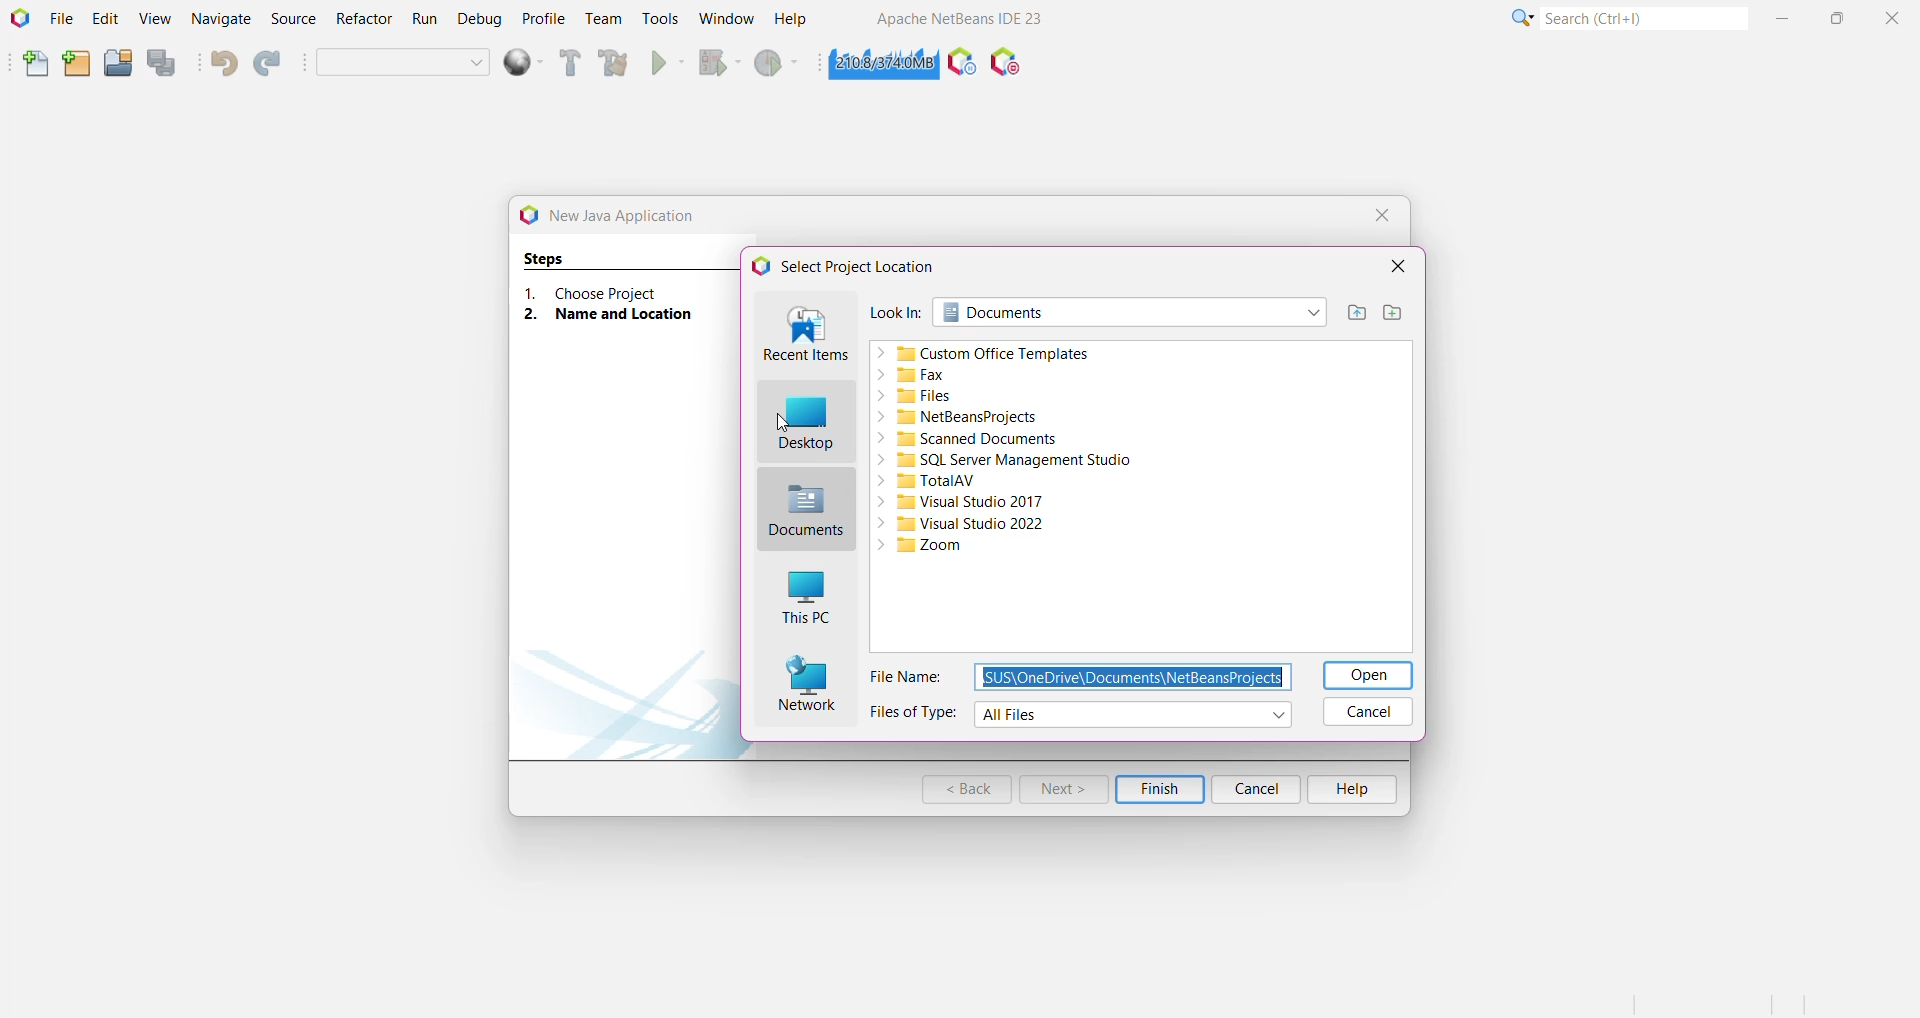 Image resolution: width=1920 pixels, height=1018 pixels. I want to click on File, so click(62, 20).